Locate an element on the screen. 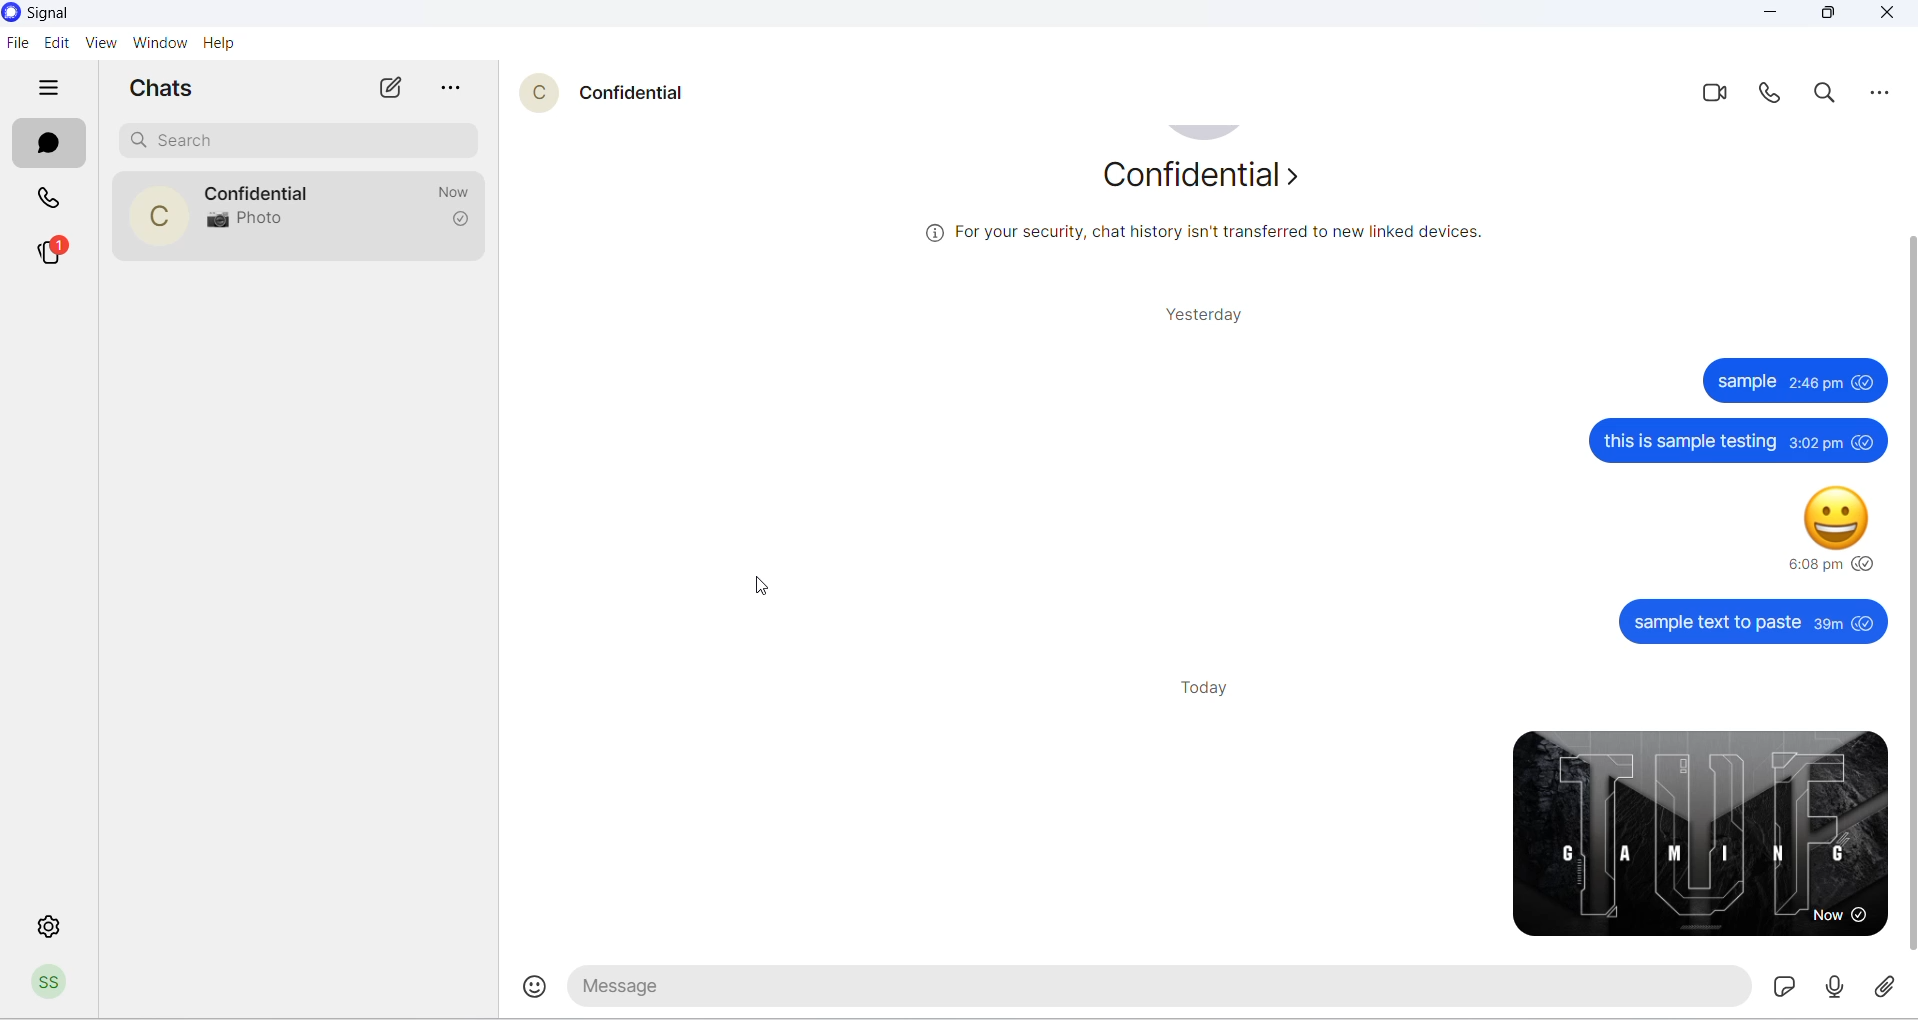 The width and height of the screenshot is (1918, 1020). maximize is located at coordinates (1825, 19).